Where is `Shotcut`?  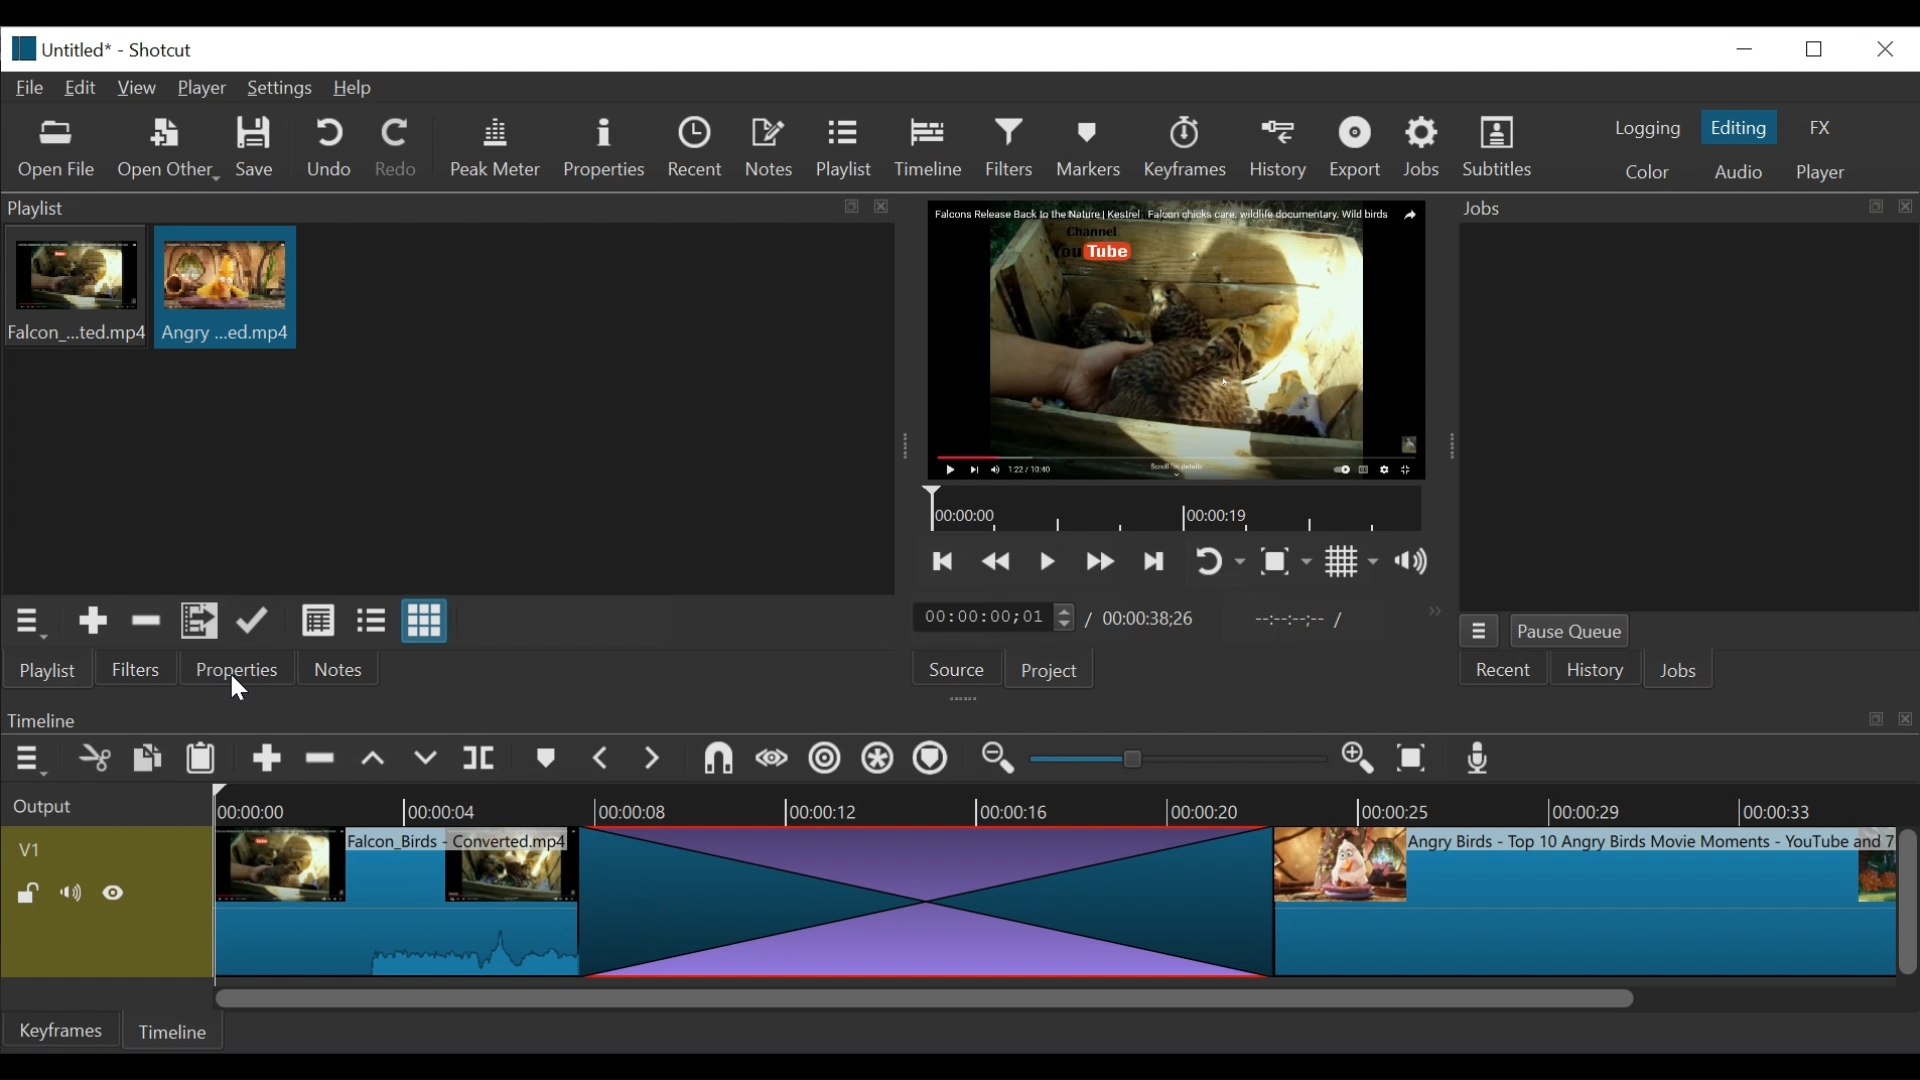
Shotcut is located at coordinates (160, 52).